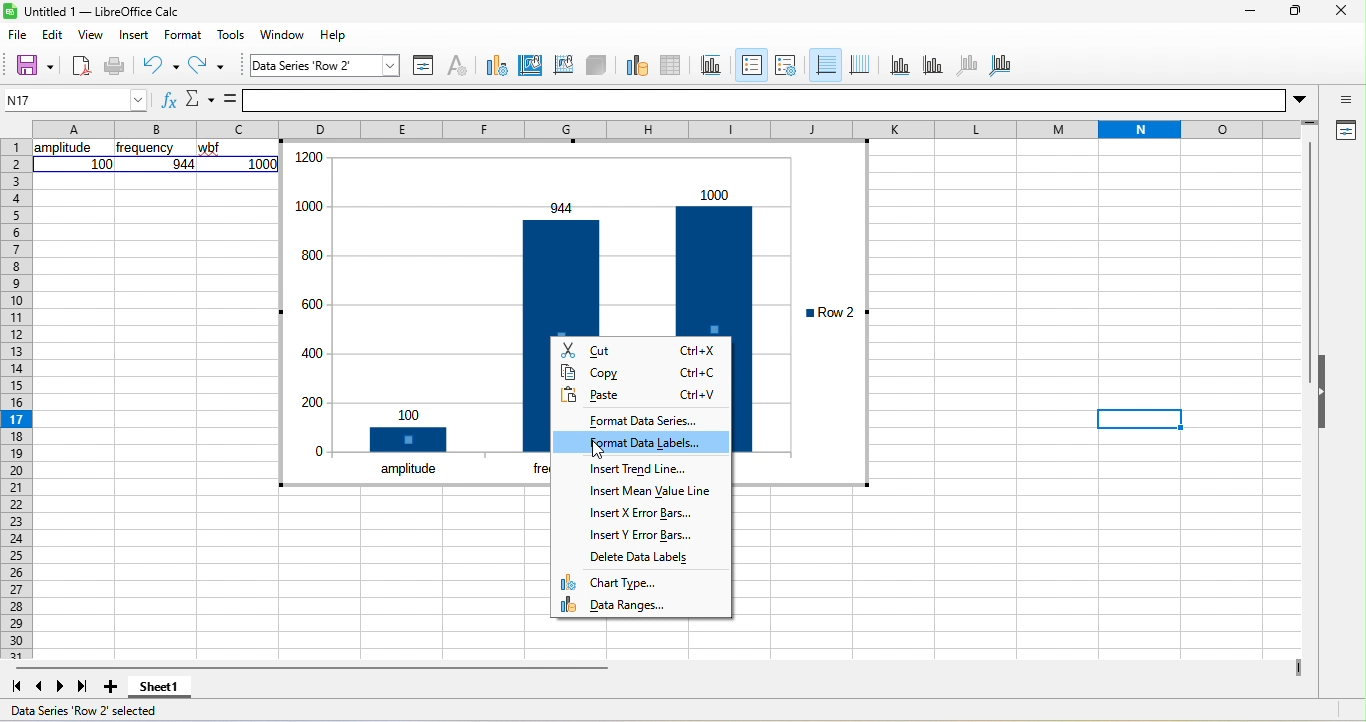 This screenshot has height=722, width=1366. I want to click on insert mean value line, so click(649, 493).